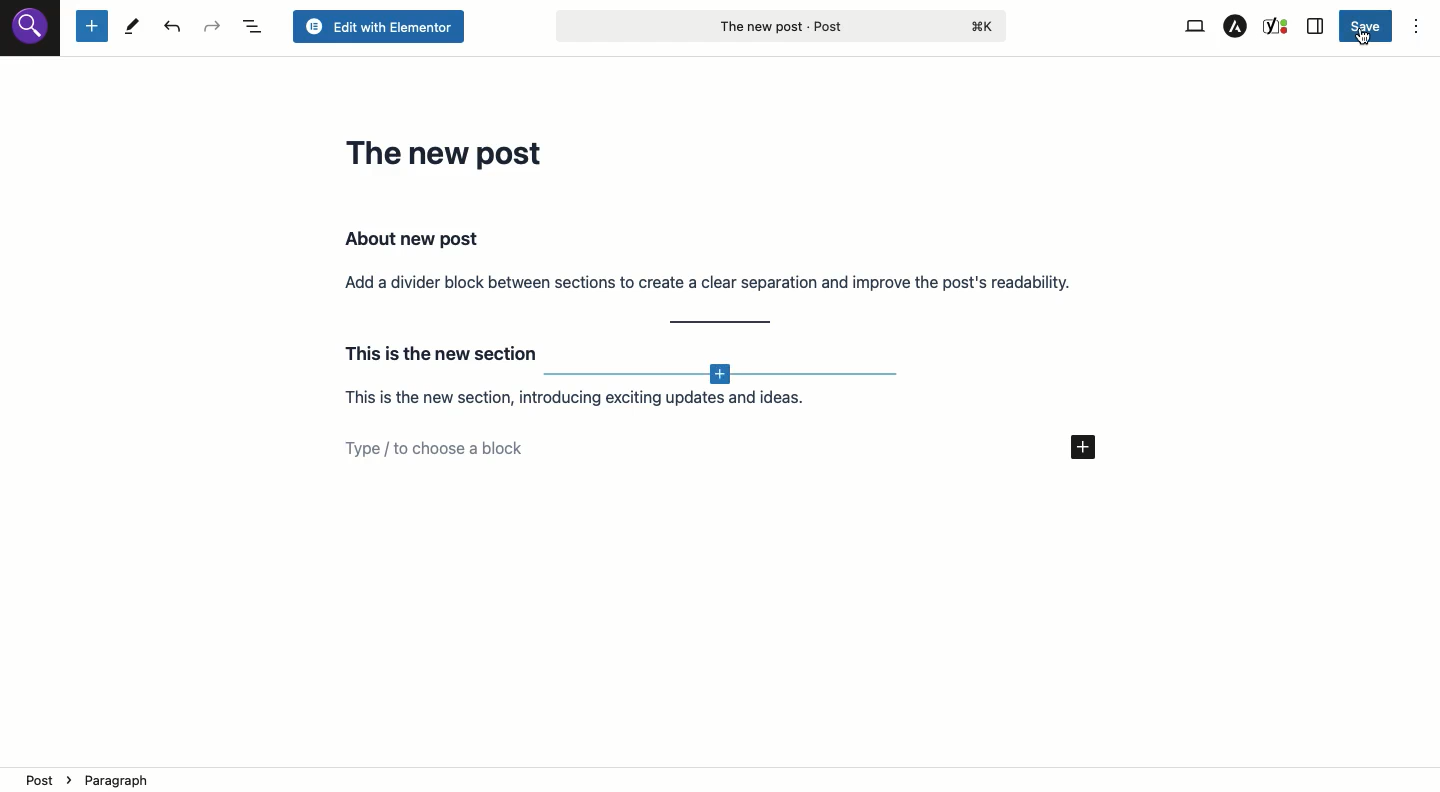  Describe the element at coordinates (213, 27) in the screenshot. I see `Redo` at that location.